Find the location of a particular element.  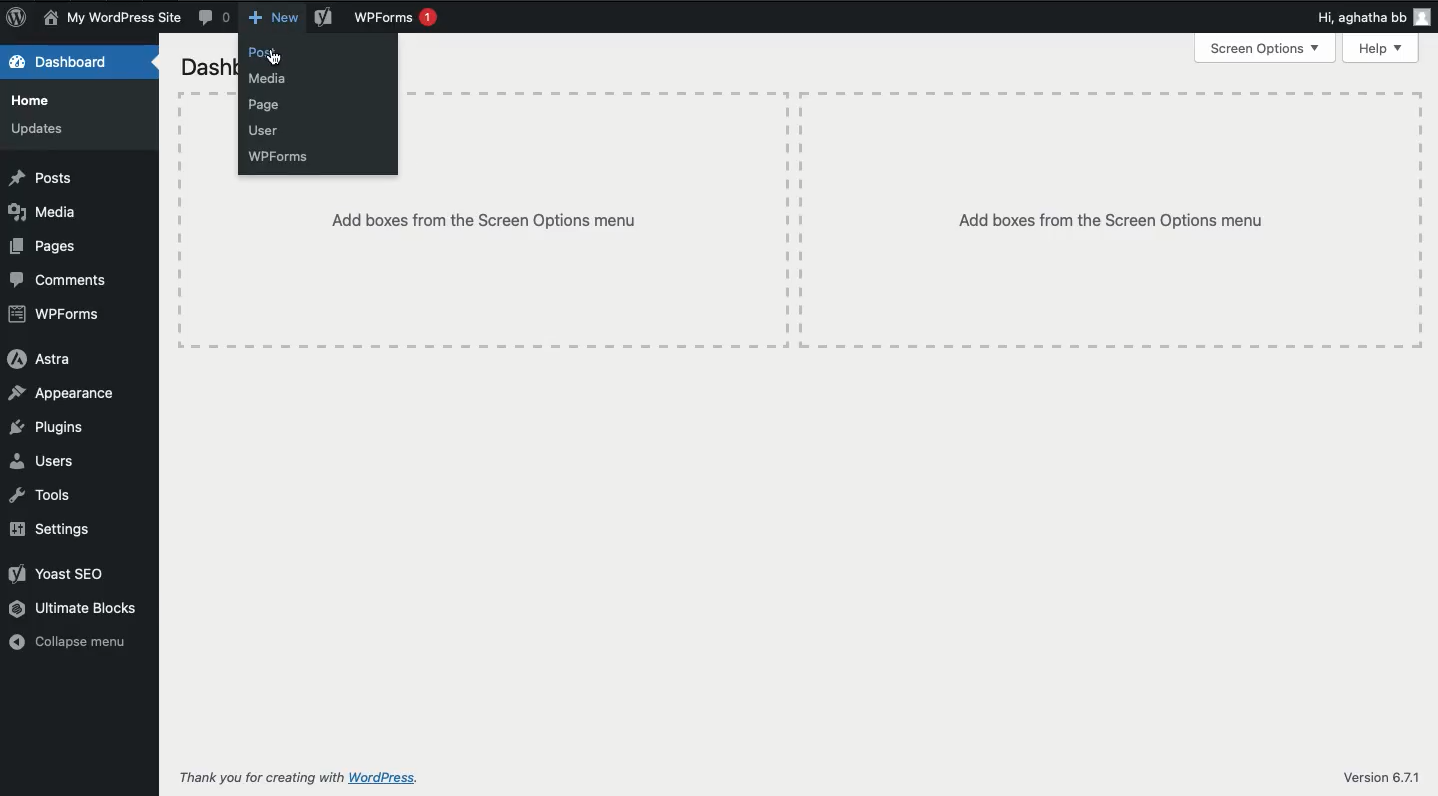

Dashboard is located at coordinates (69, 62).